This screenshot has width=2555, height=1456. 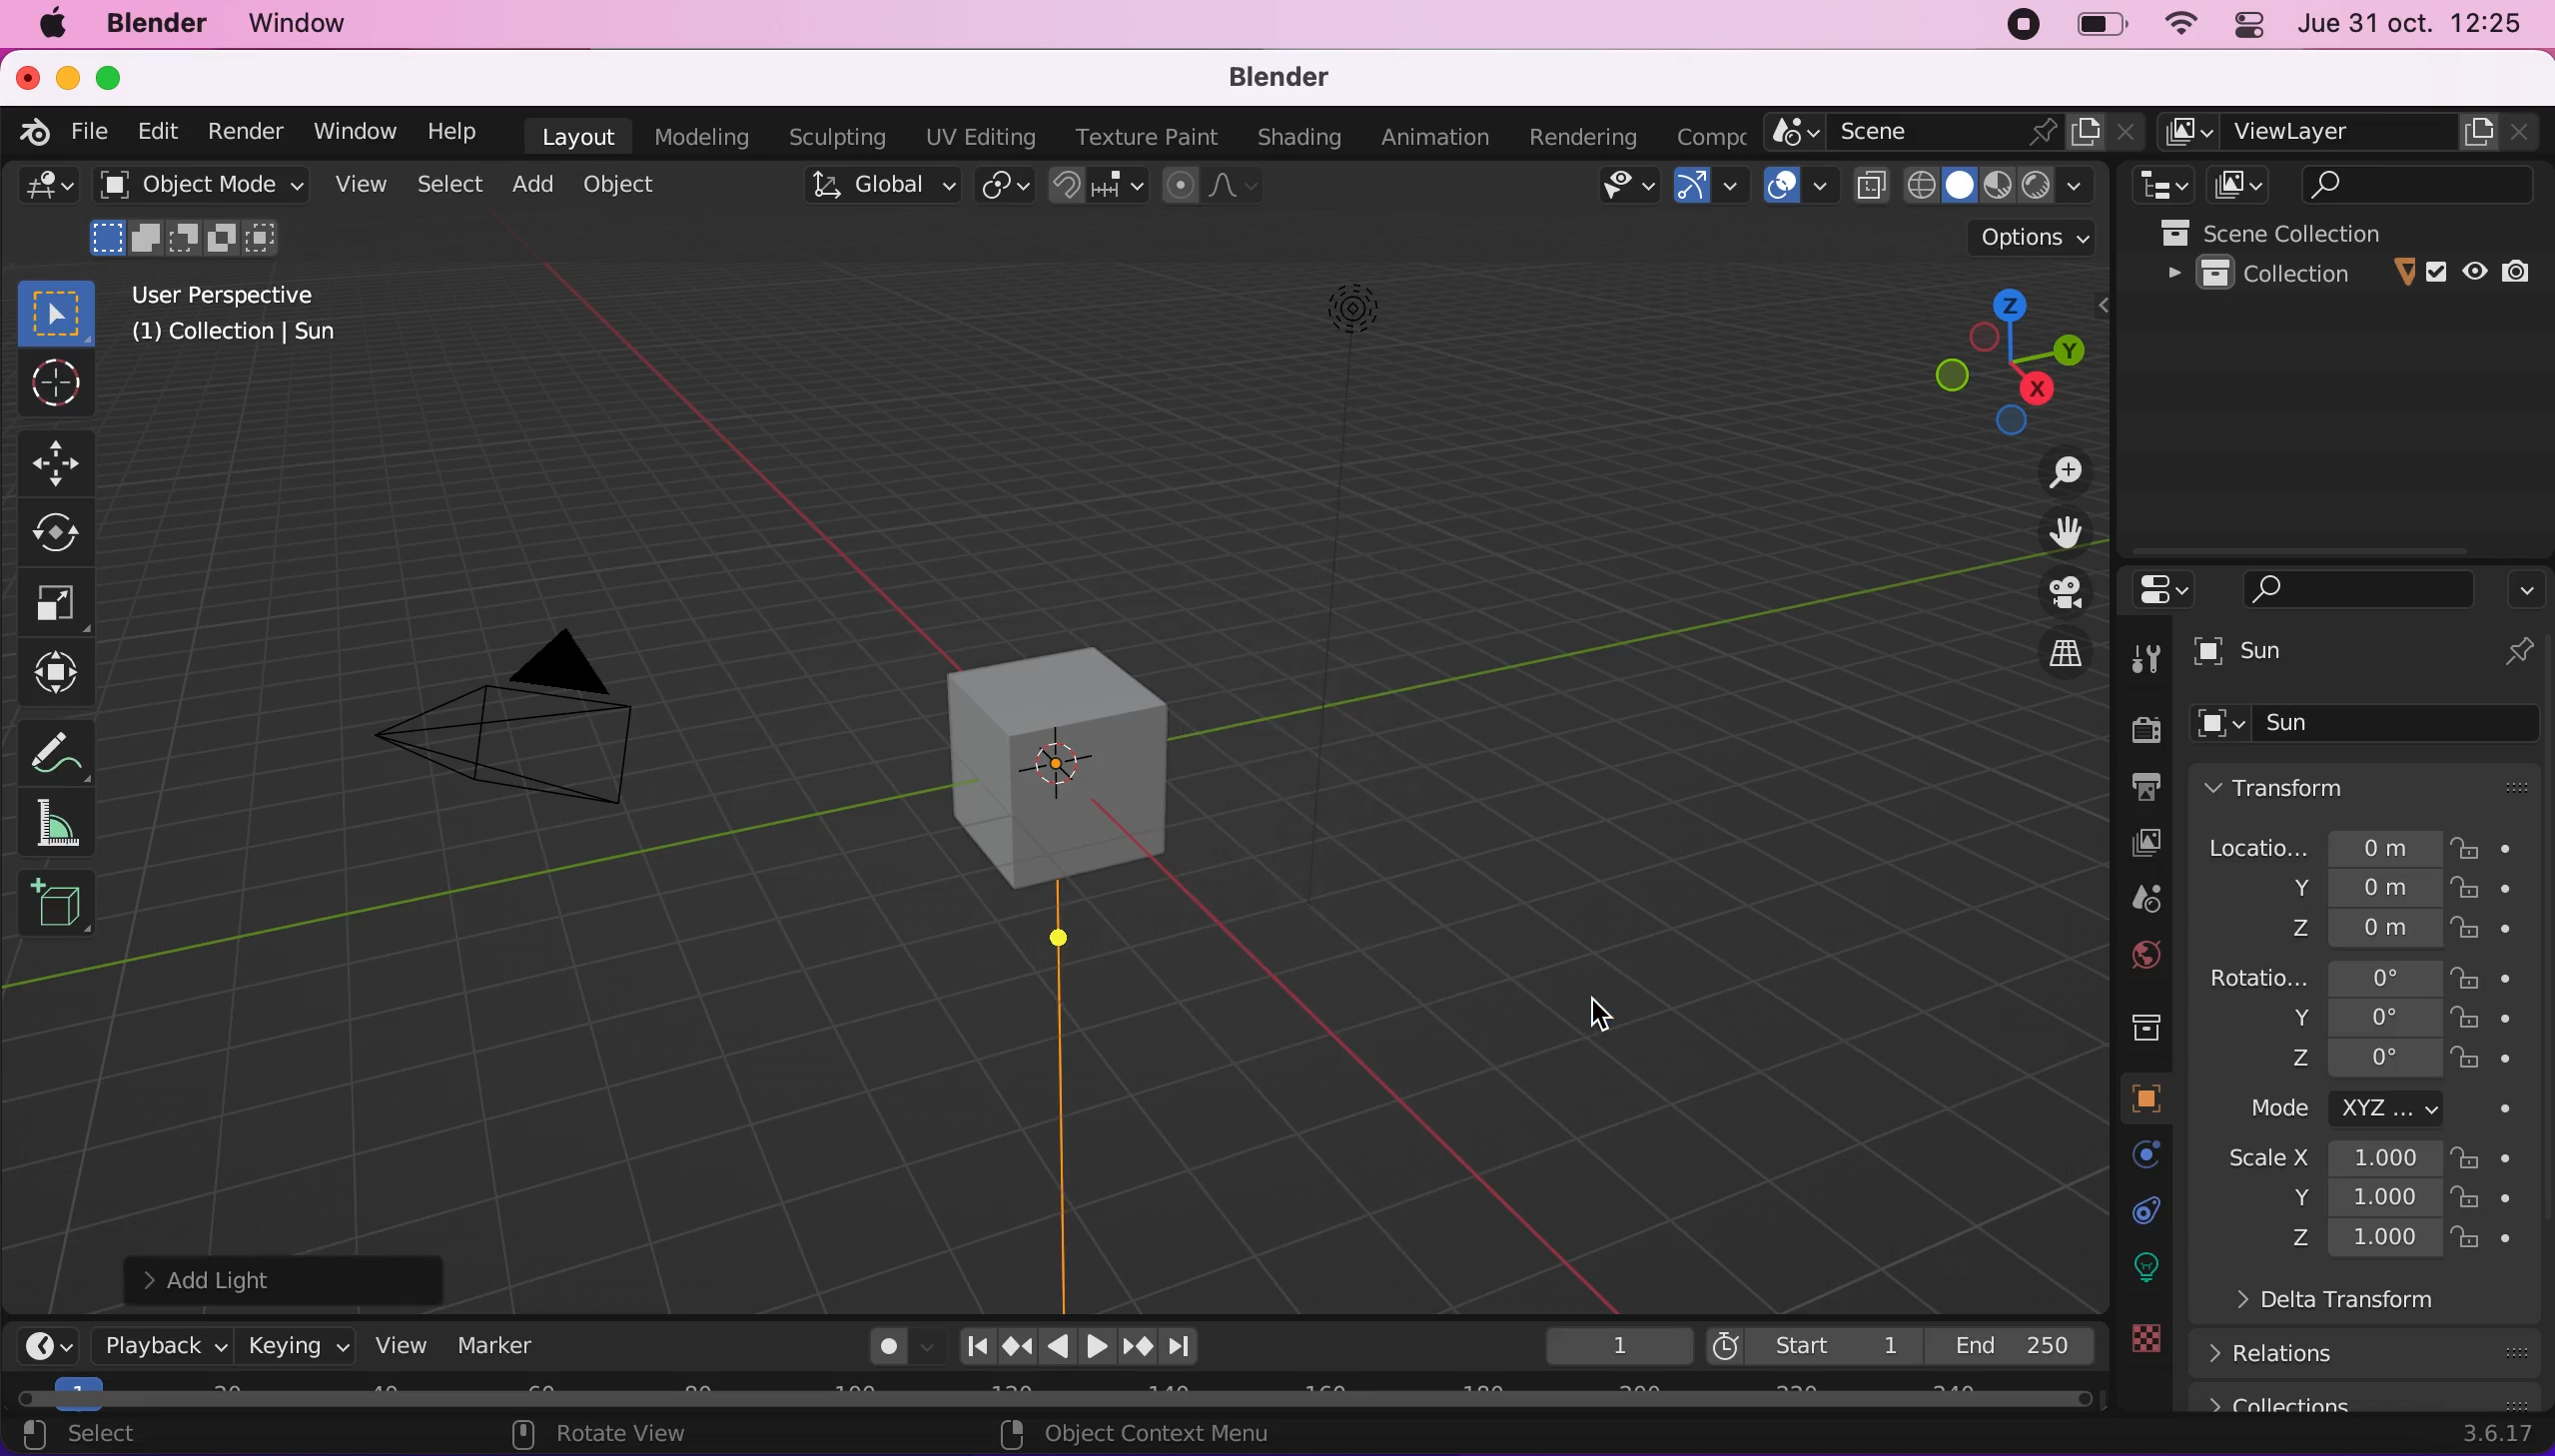 I want to click on sun light, so click(x=1070, y=998).